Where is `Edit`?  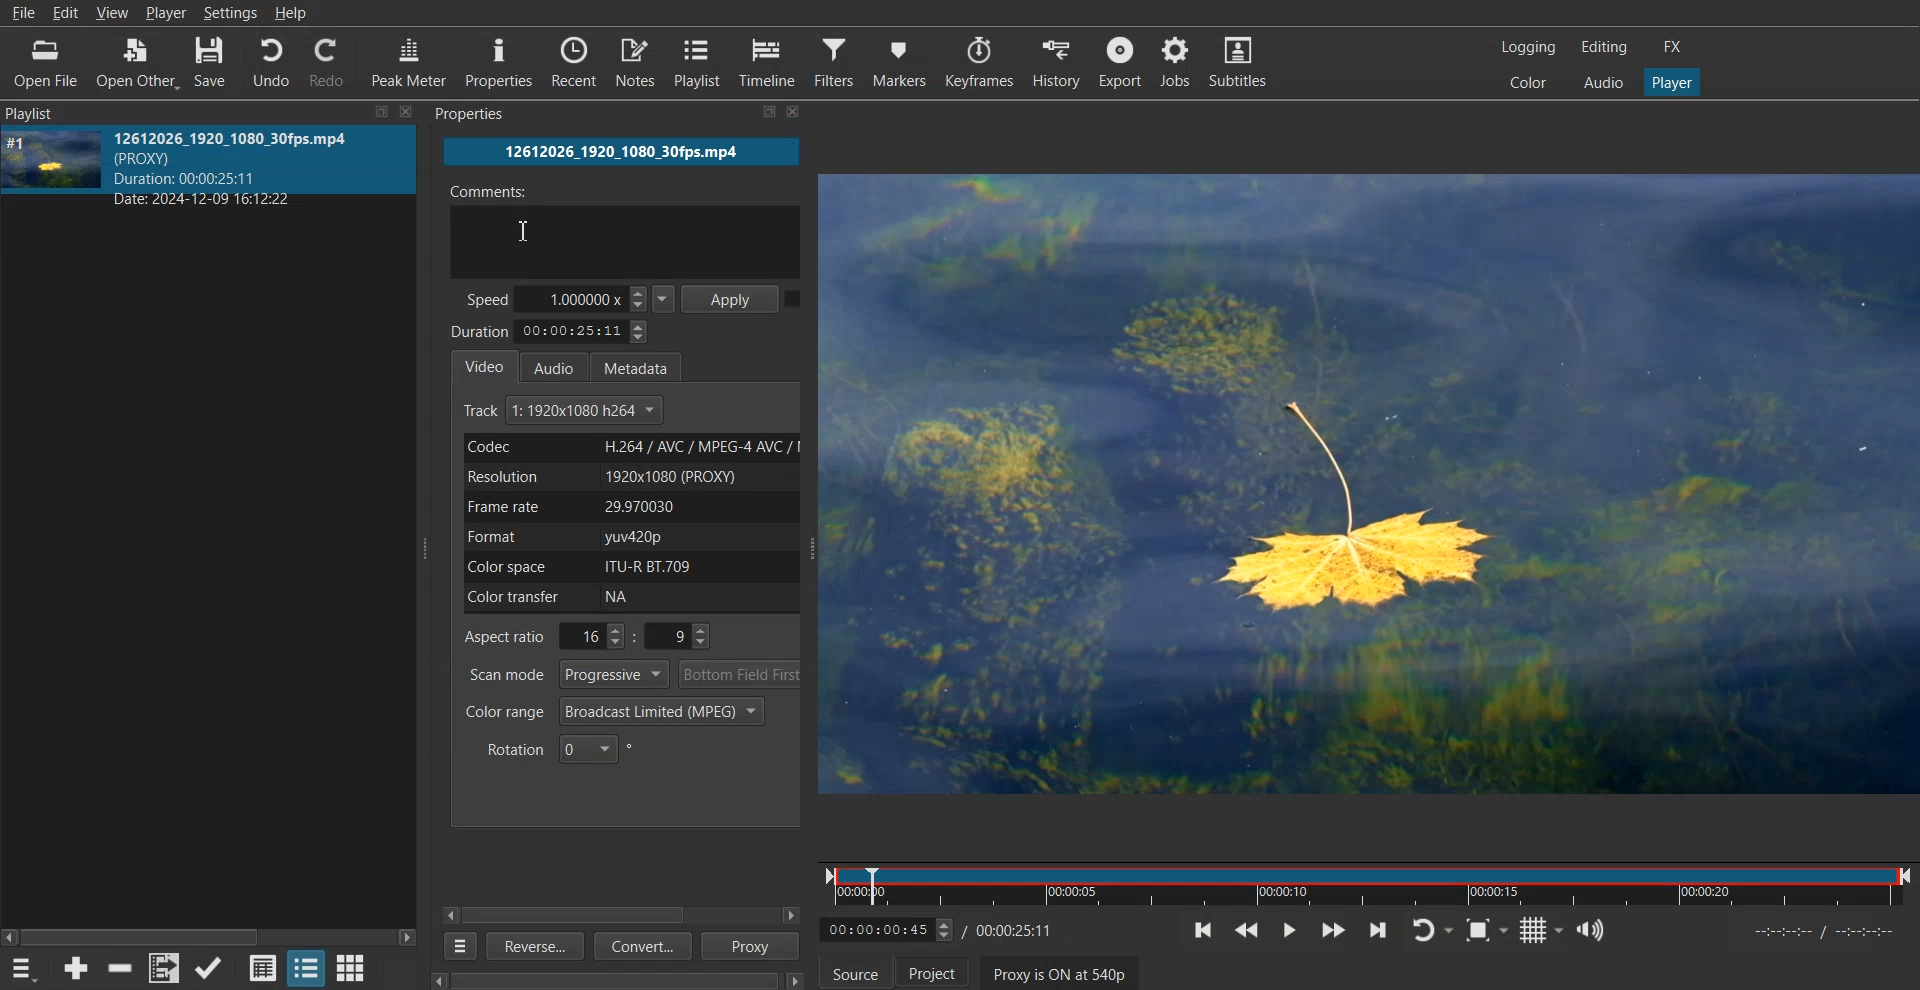 Edit is located at coordinates (65, 13).